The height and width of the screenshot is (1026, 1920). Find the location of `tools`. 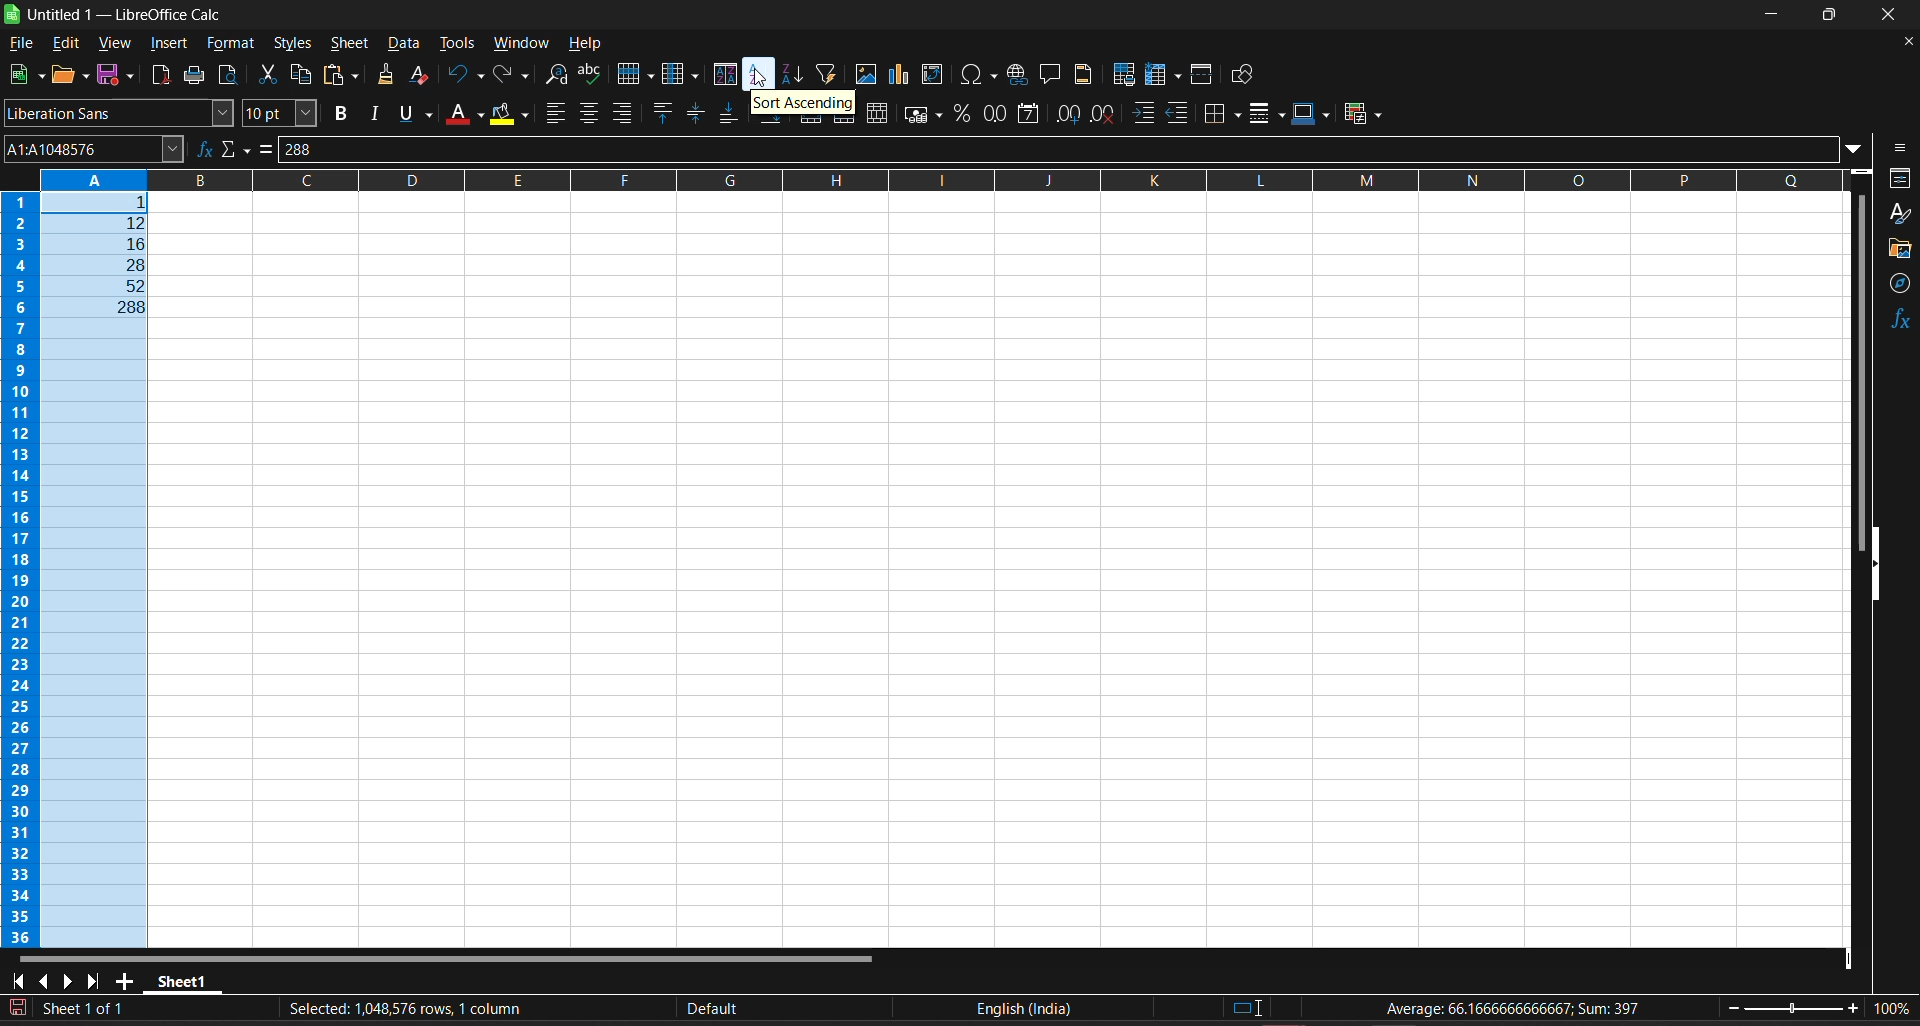

tools is located at coordinates (460, 43).